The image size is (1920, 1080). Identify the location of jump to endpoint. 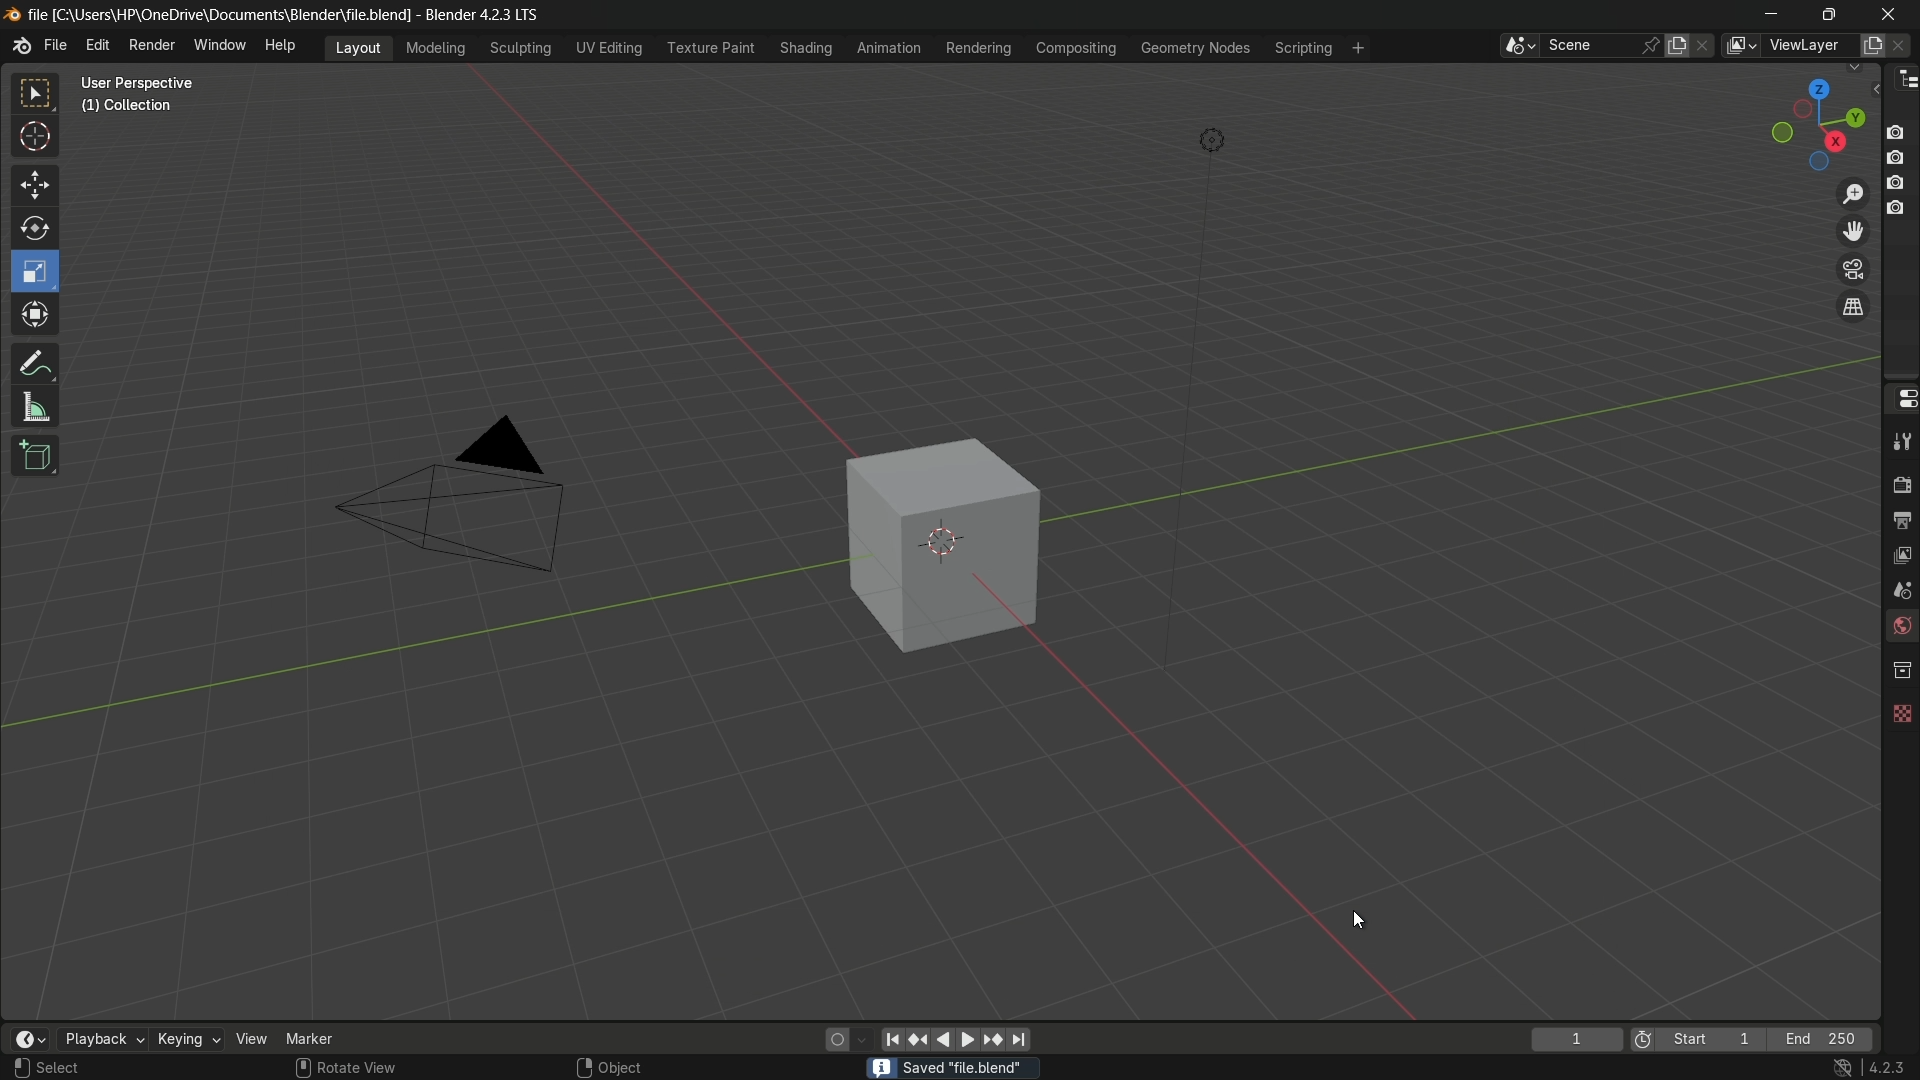
(892, 1038).